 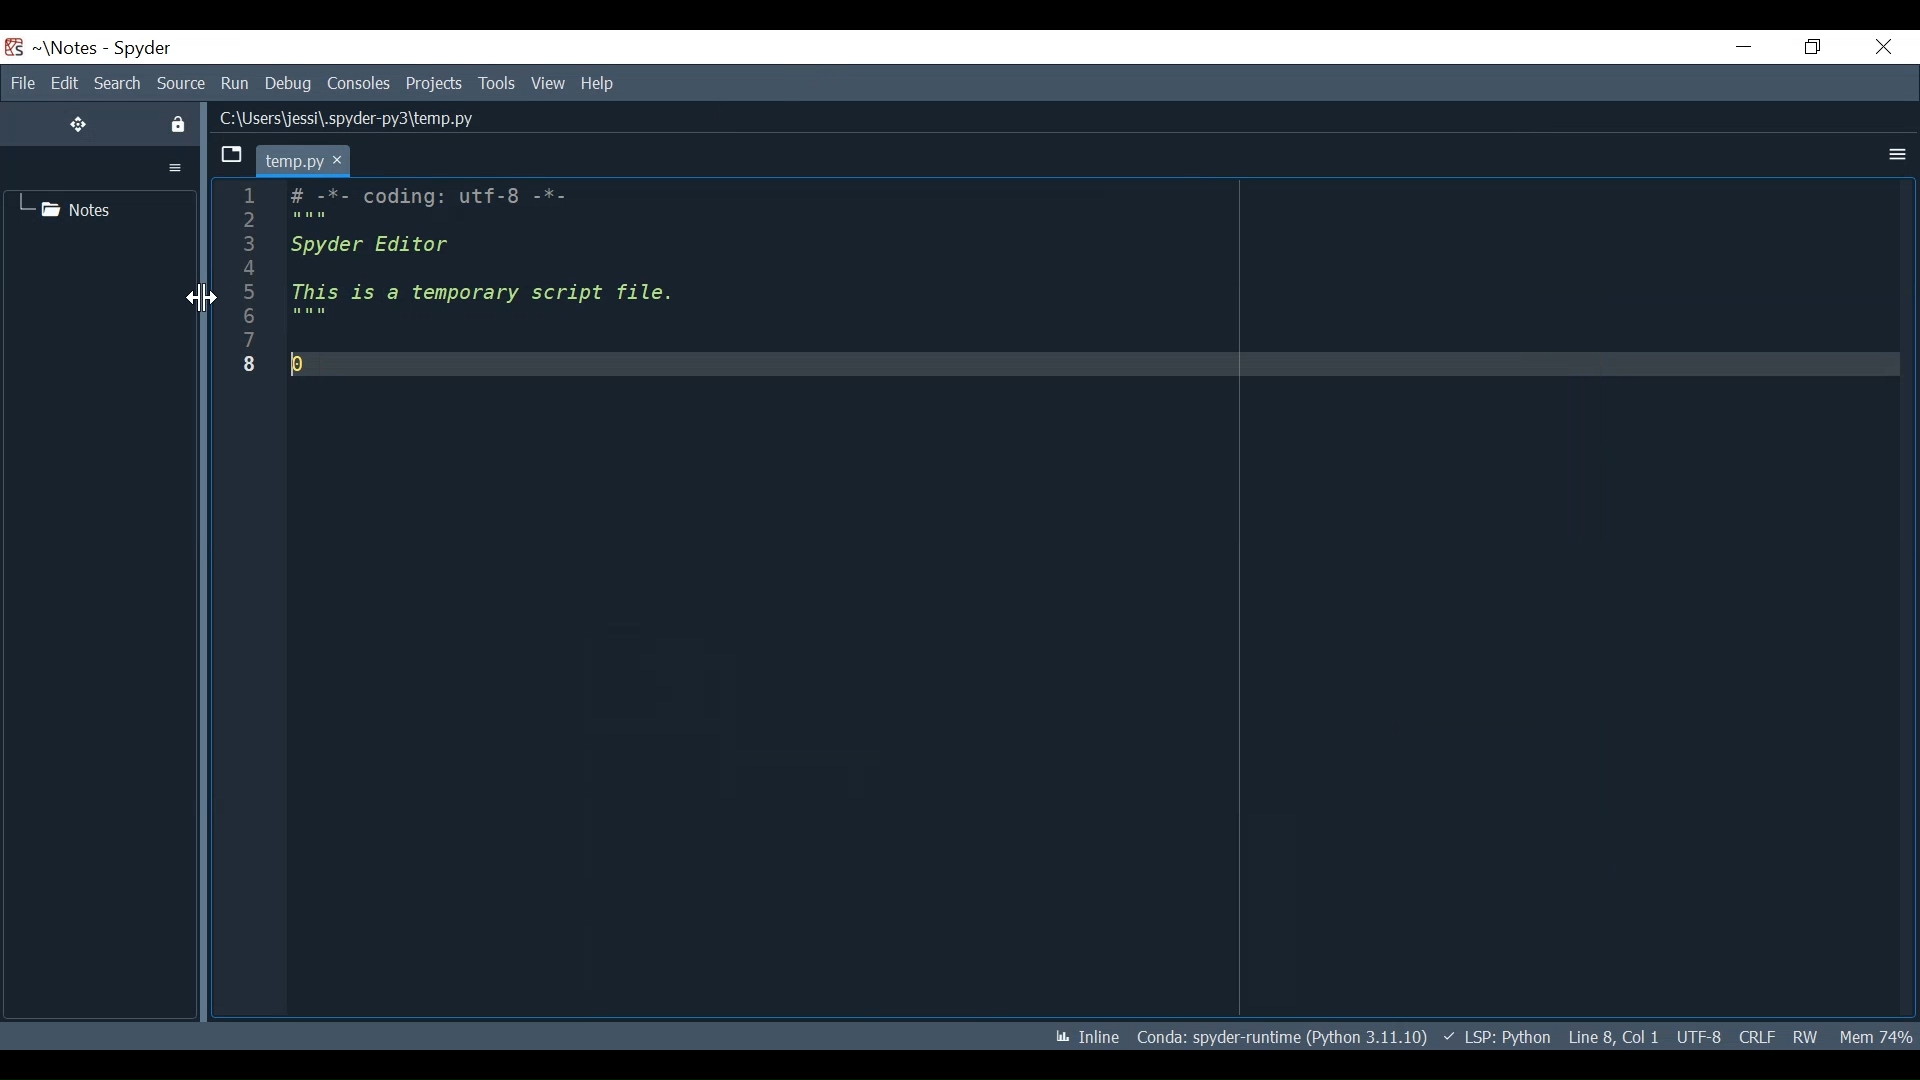 I want to click on Projects, so click(x=435, y=85).